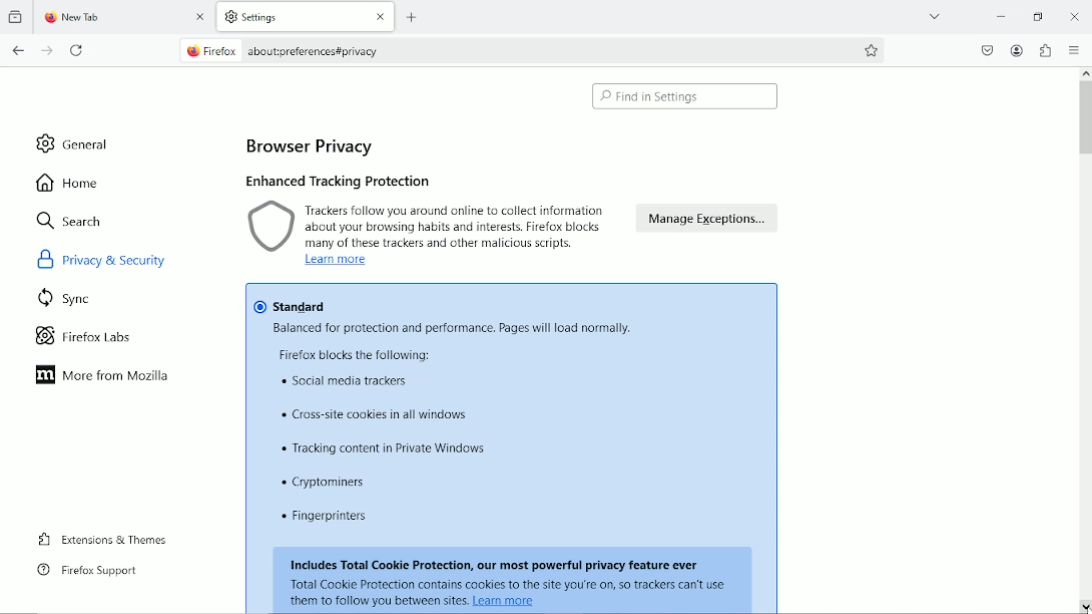 Image resolution: width=1092 pixels, height=614 pixels. I want to click on vertical scroll bar, so click(1085, 117).